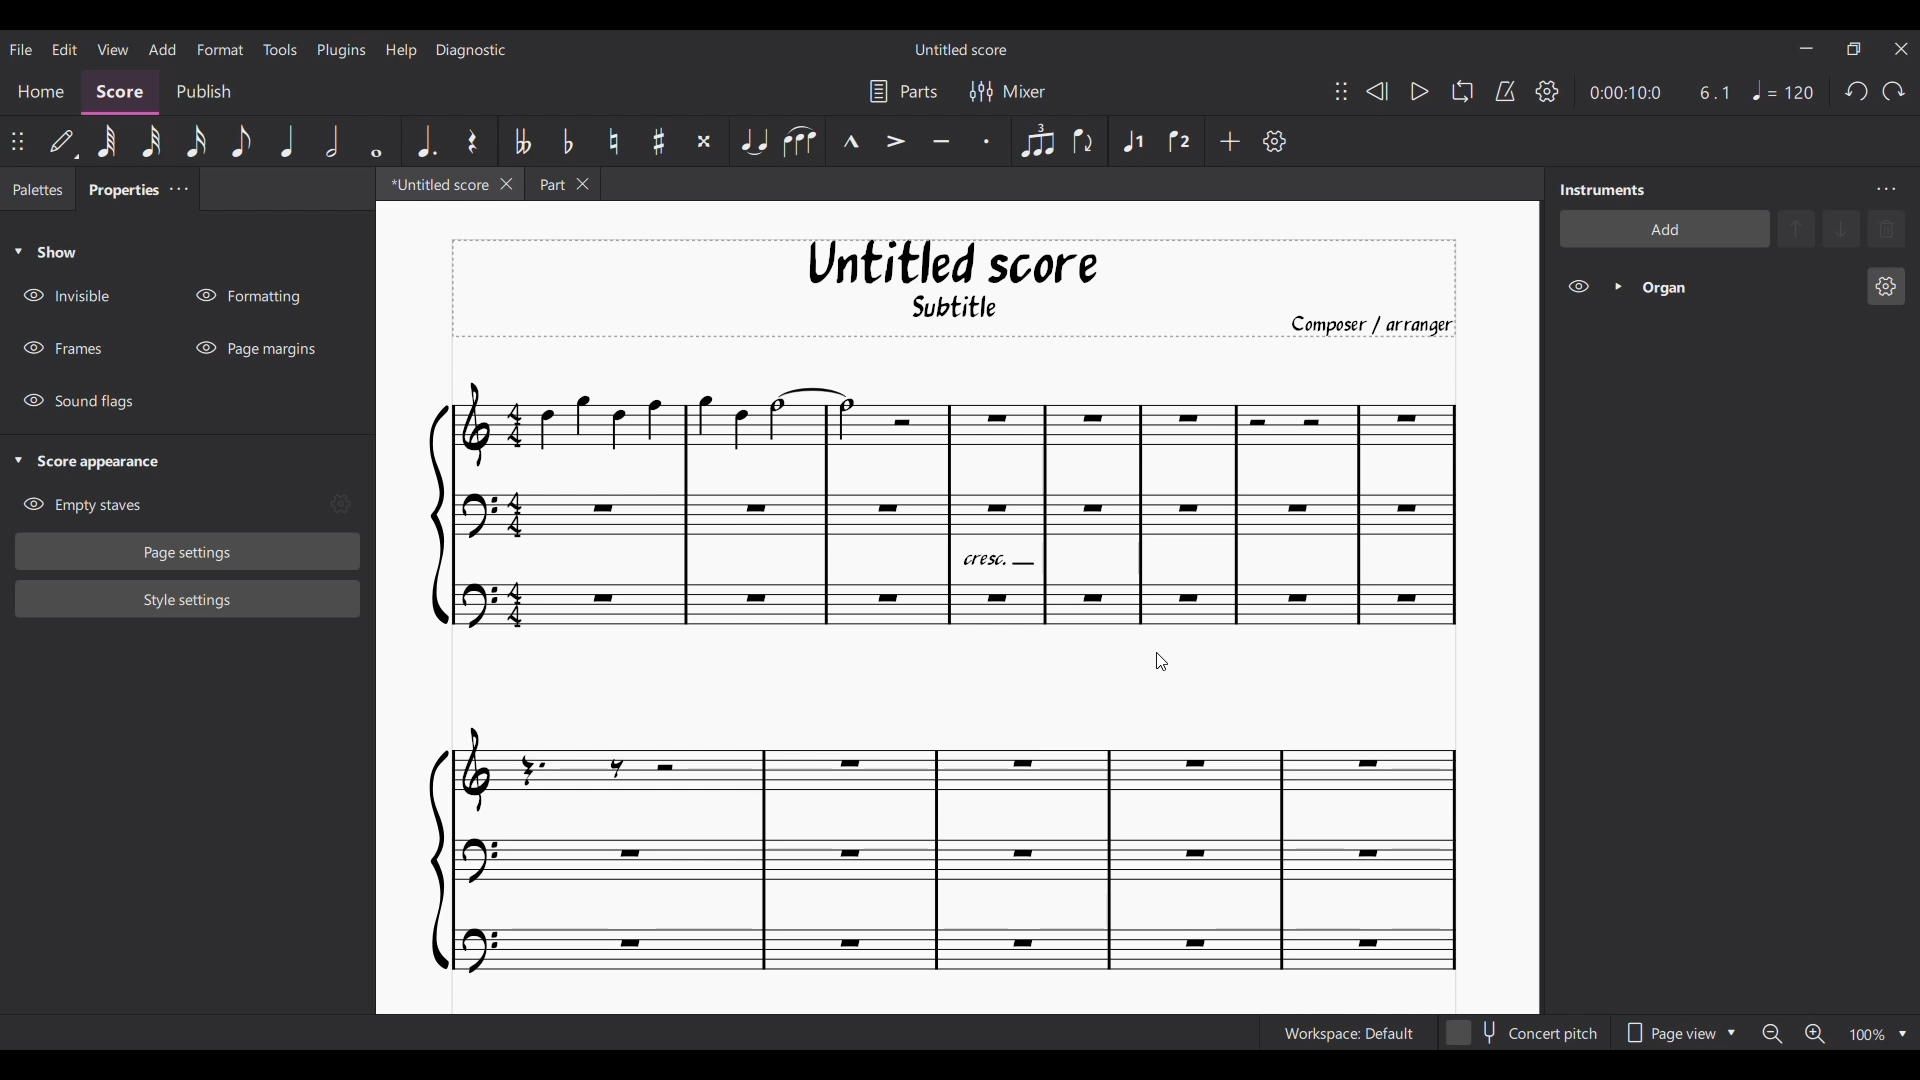 This screenshot has height=1080, width=1920. Describe the element at coordinates (279, 48) in the screenshot. I see `Tools menu` at that location.